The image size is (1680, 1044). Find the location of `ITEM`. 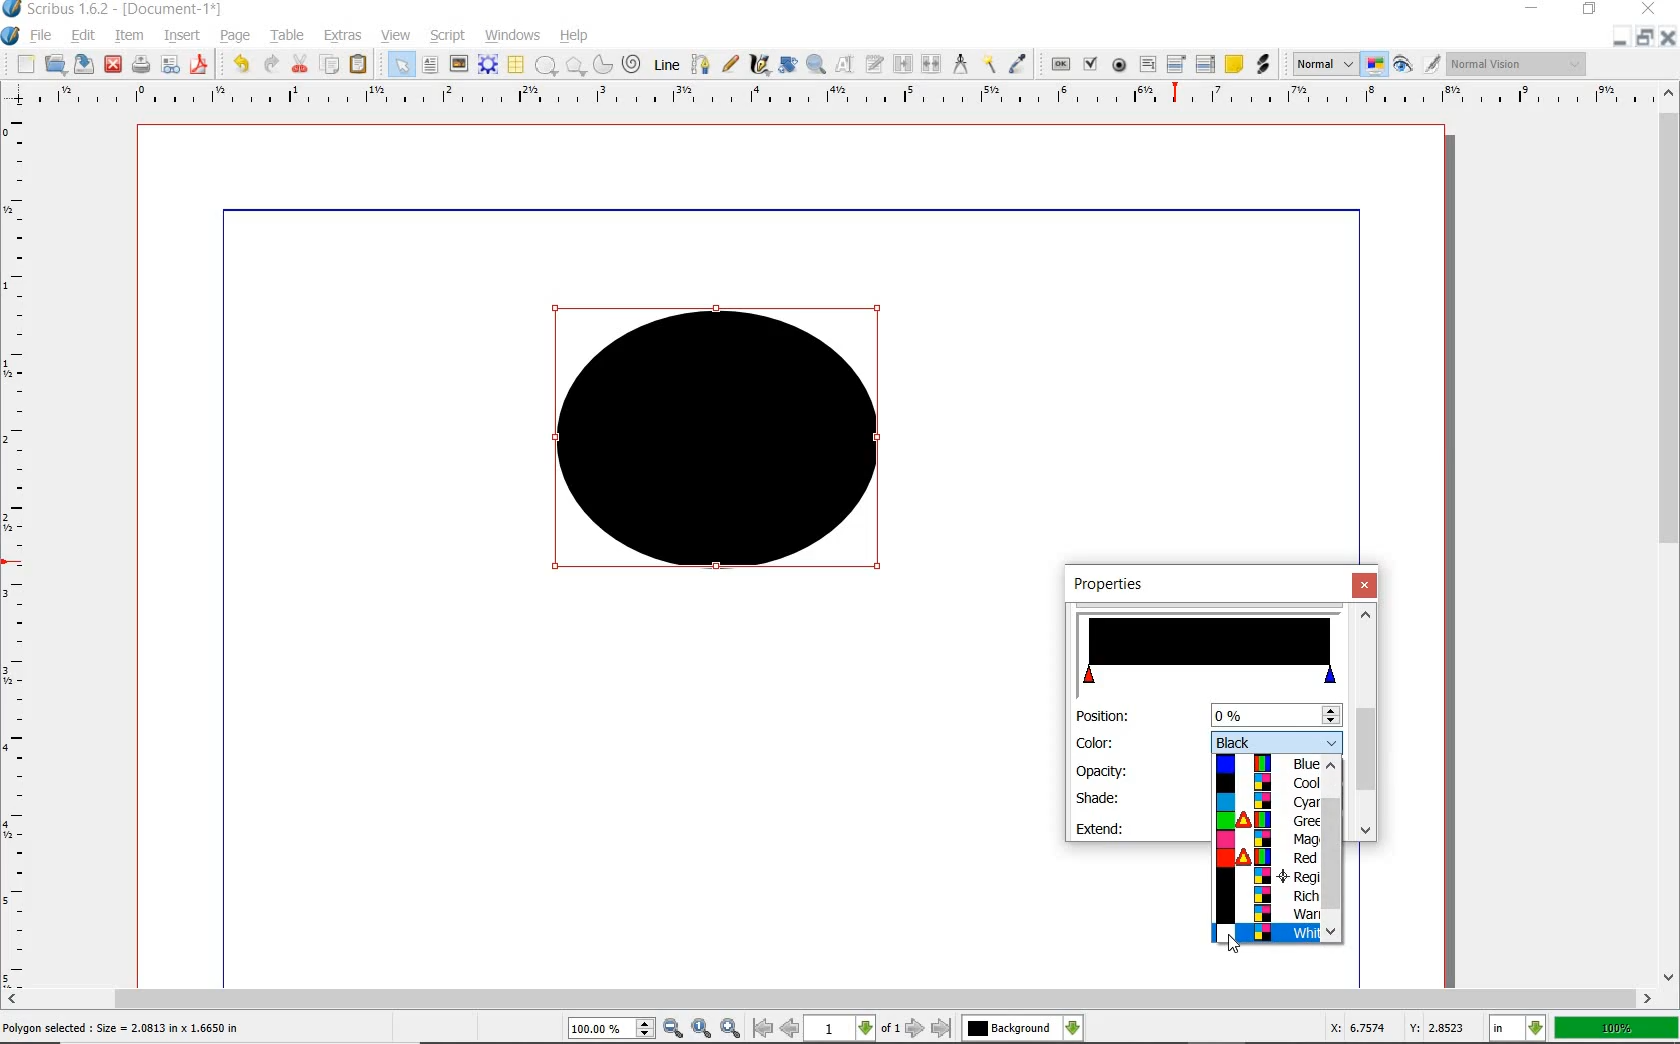

ITEM is located at coordinates (130, 34).